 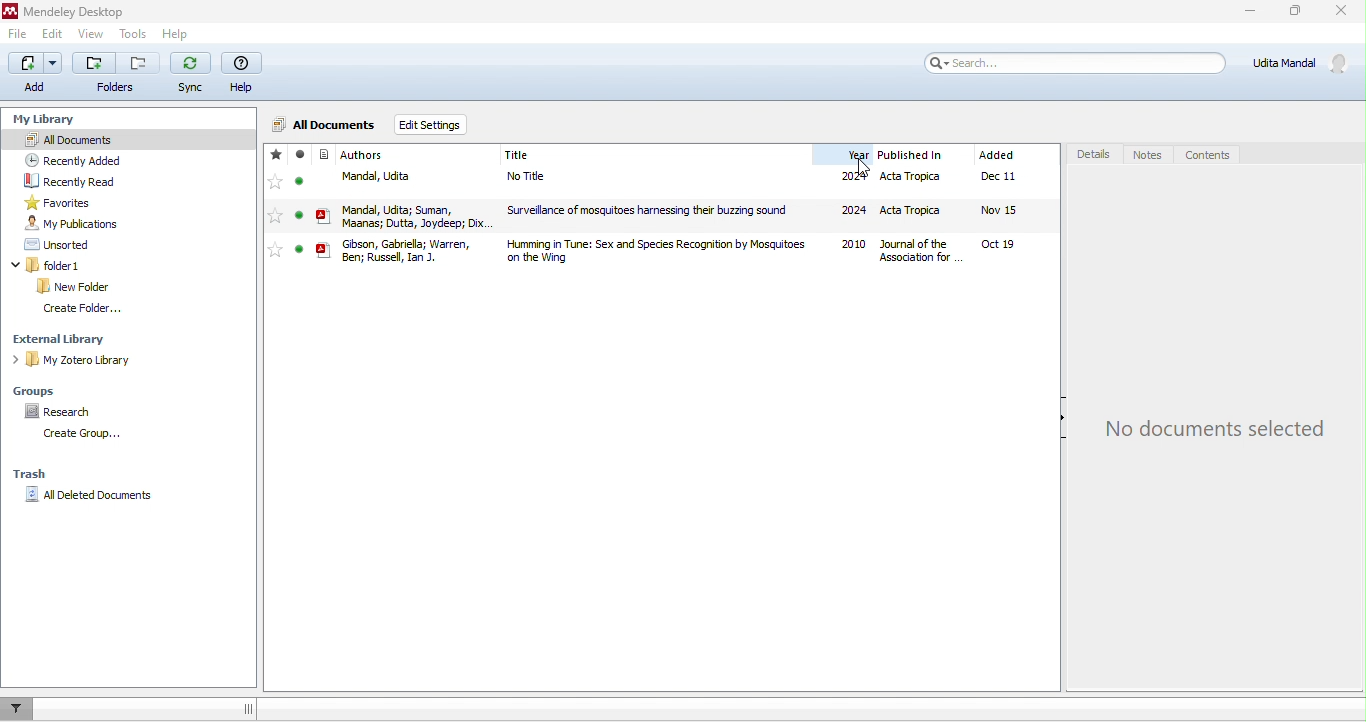 What do you see at coordinates (242, 73) in the screenshot?
I see `help` at bounding box center [242, 73].